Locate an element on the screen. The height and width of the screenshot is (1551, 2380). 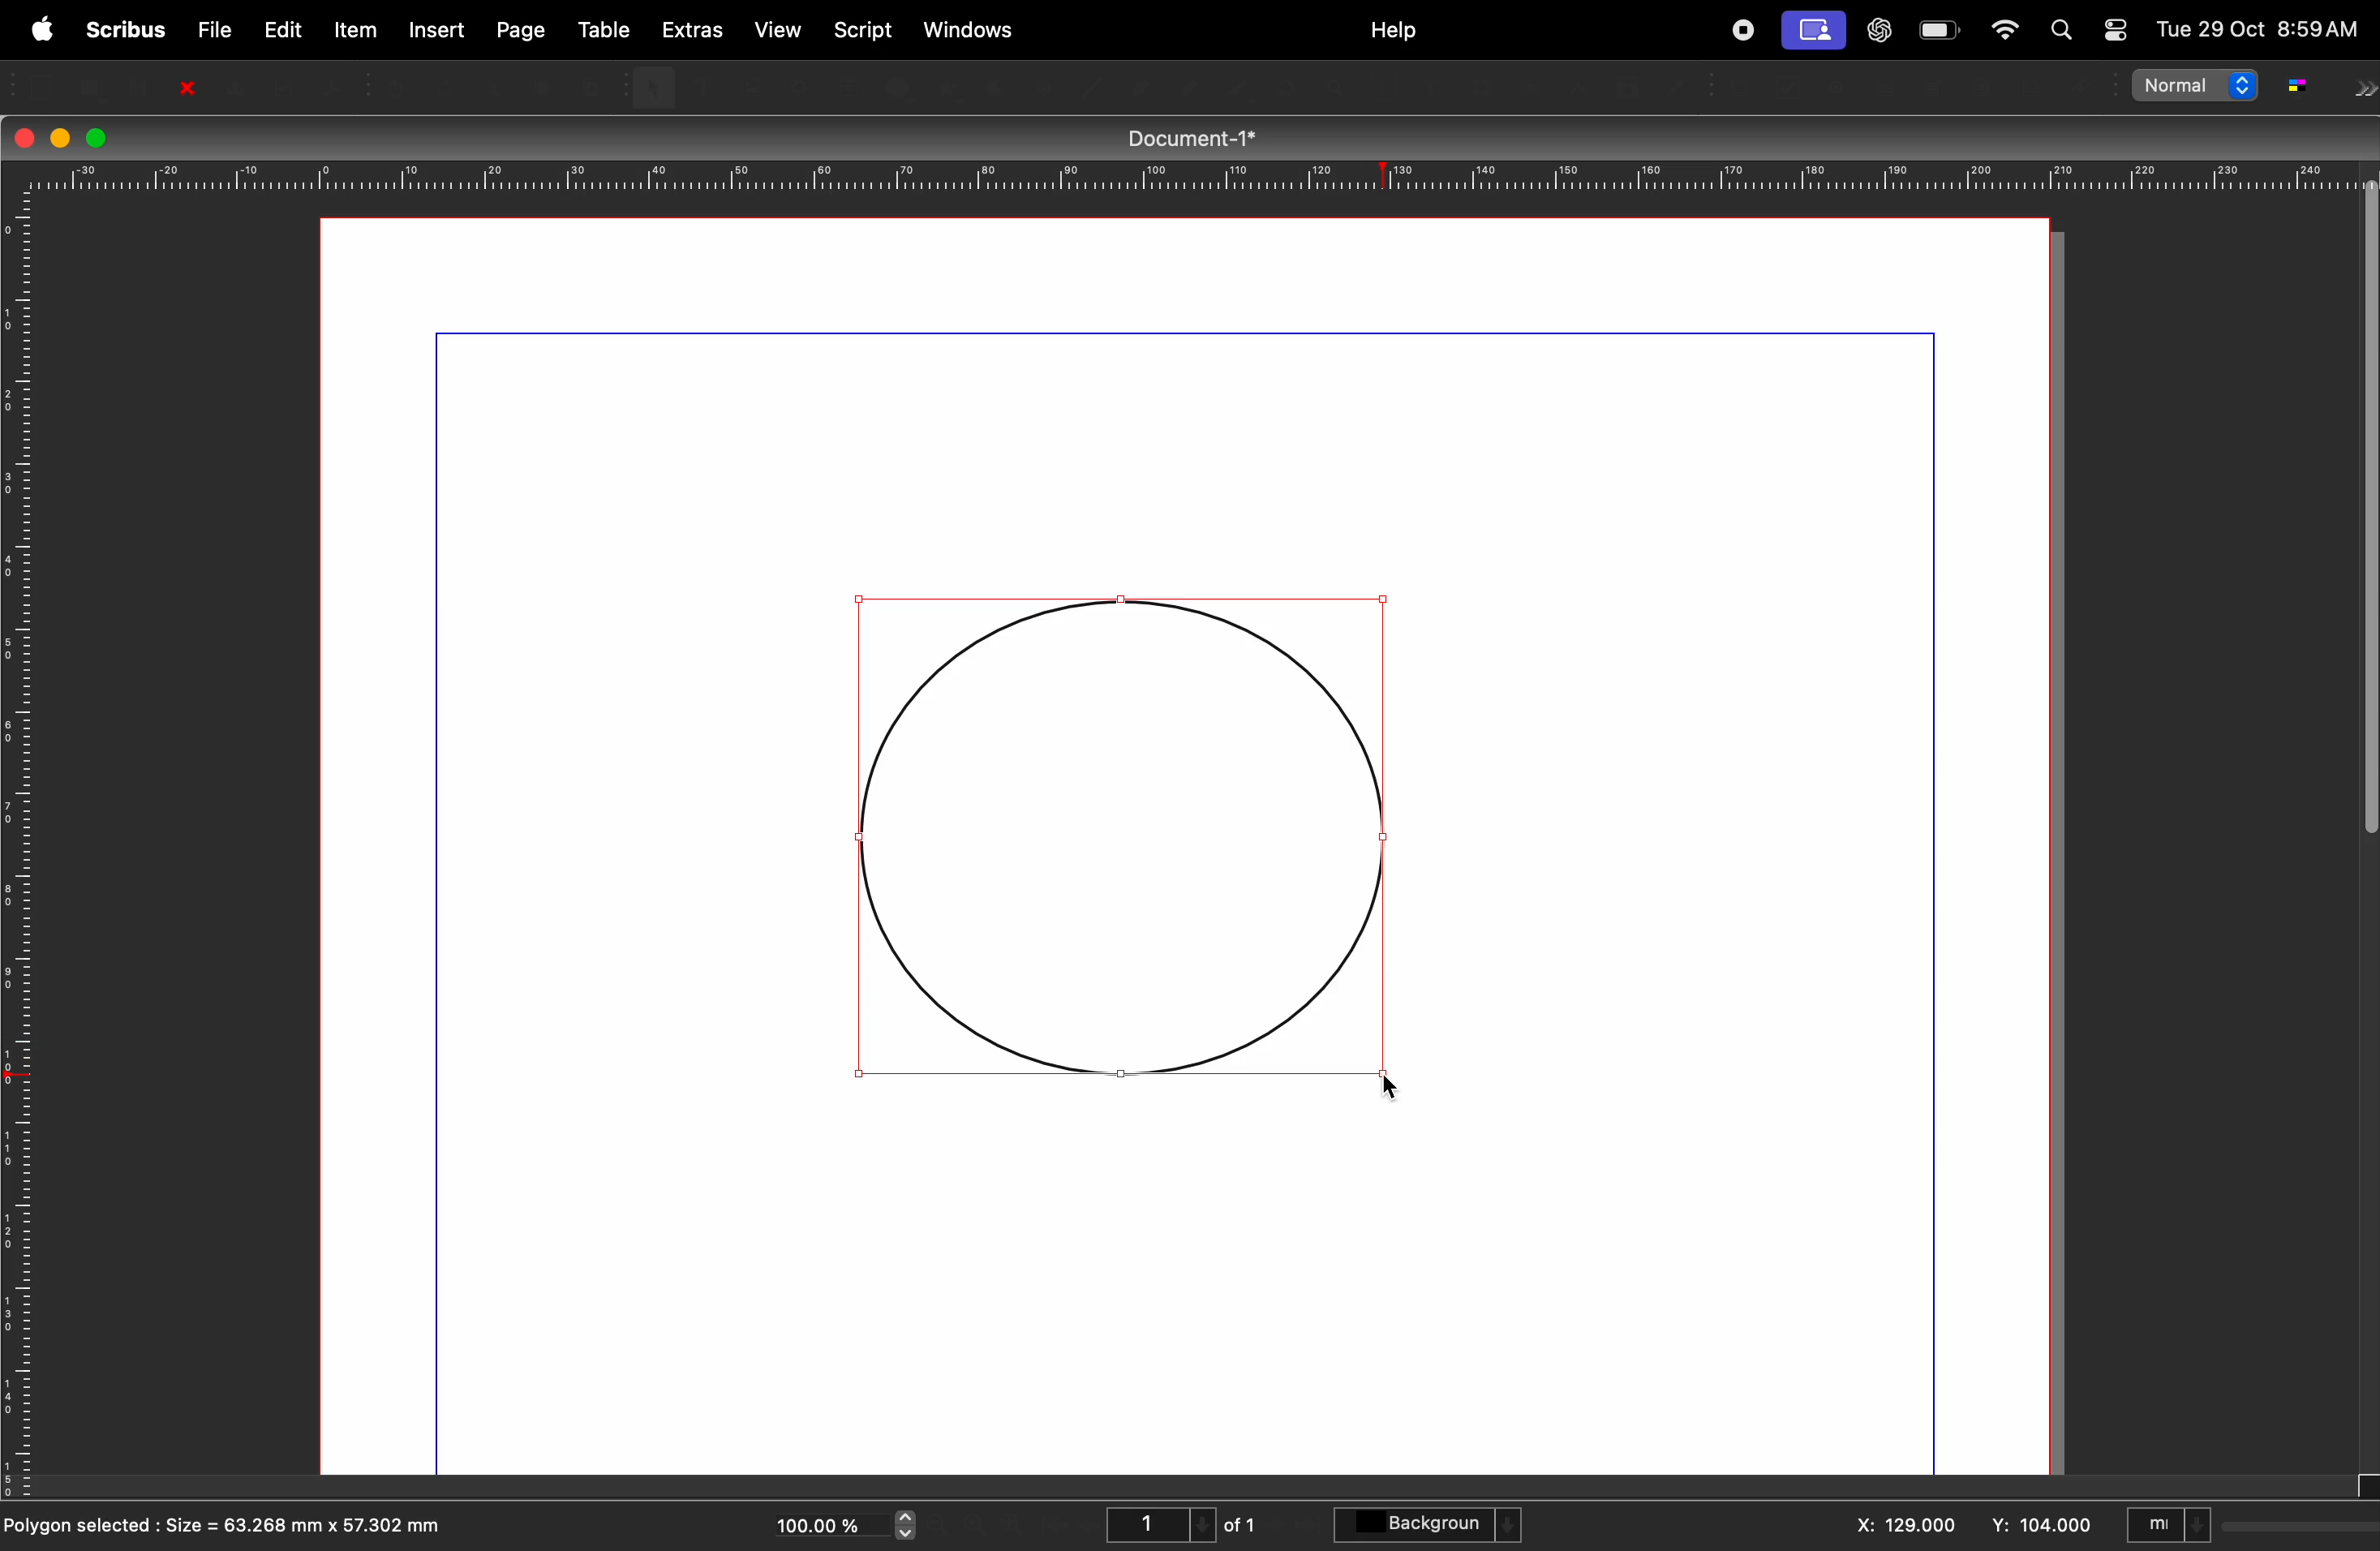
Edit contents of frame is located at coordinates (1383, 88).